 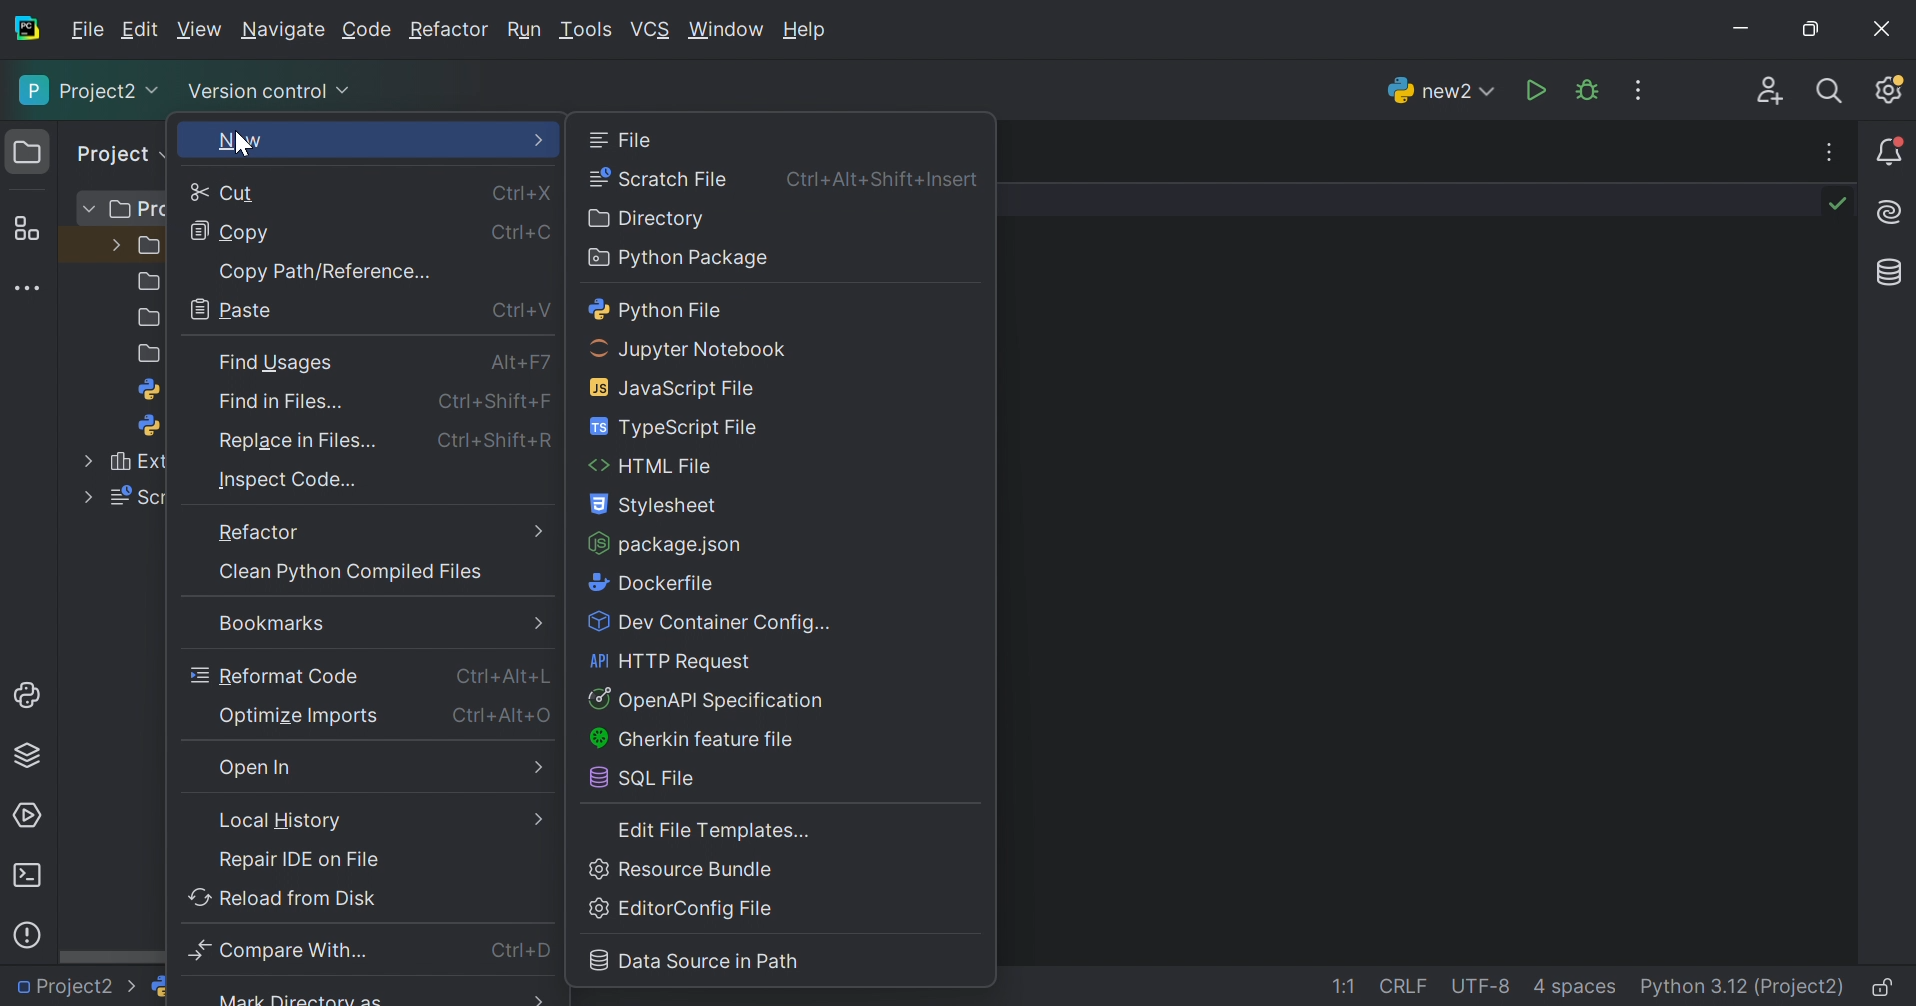 I want to click on More, so click(x=537, y=622).